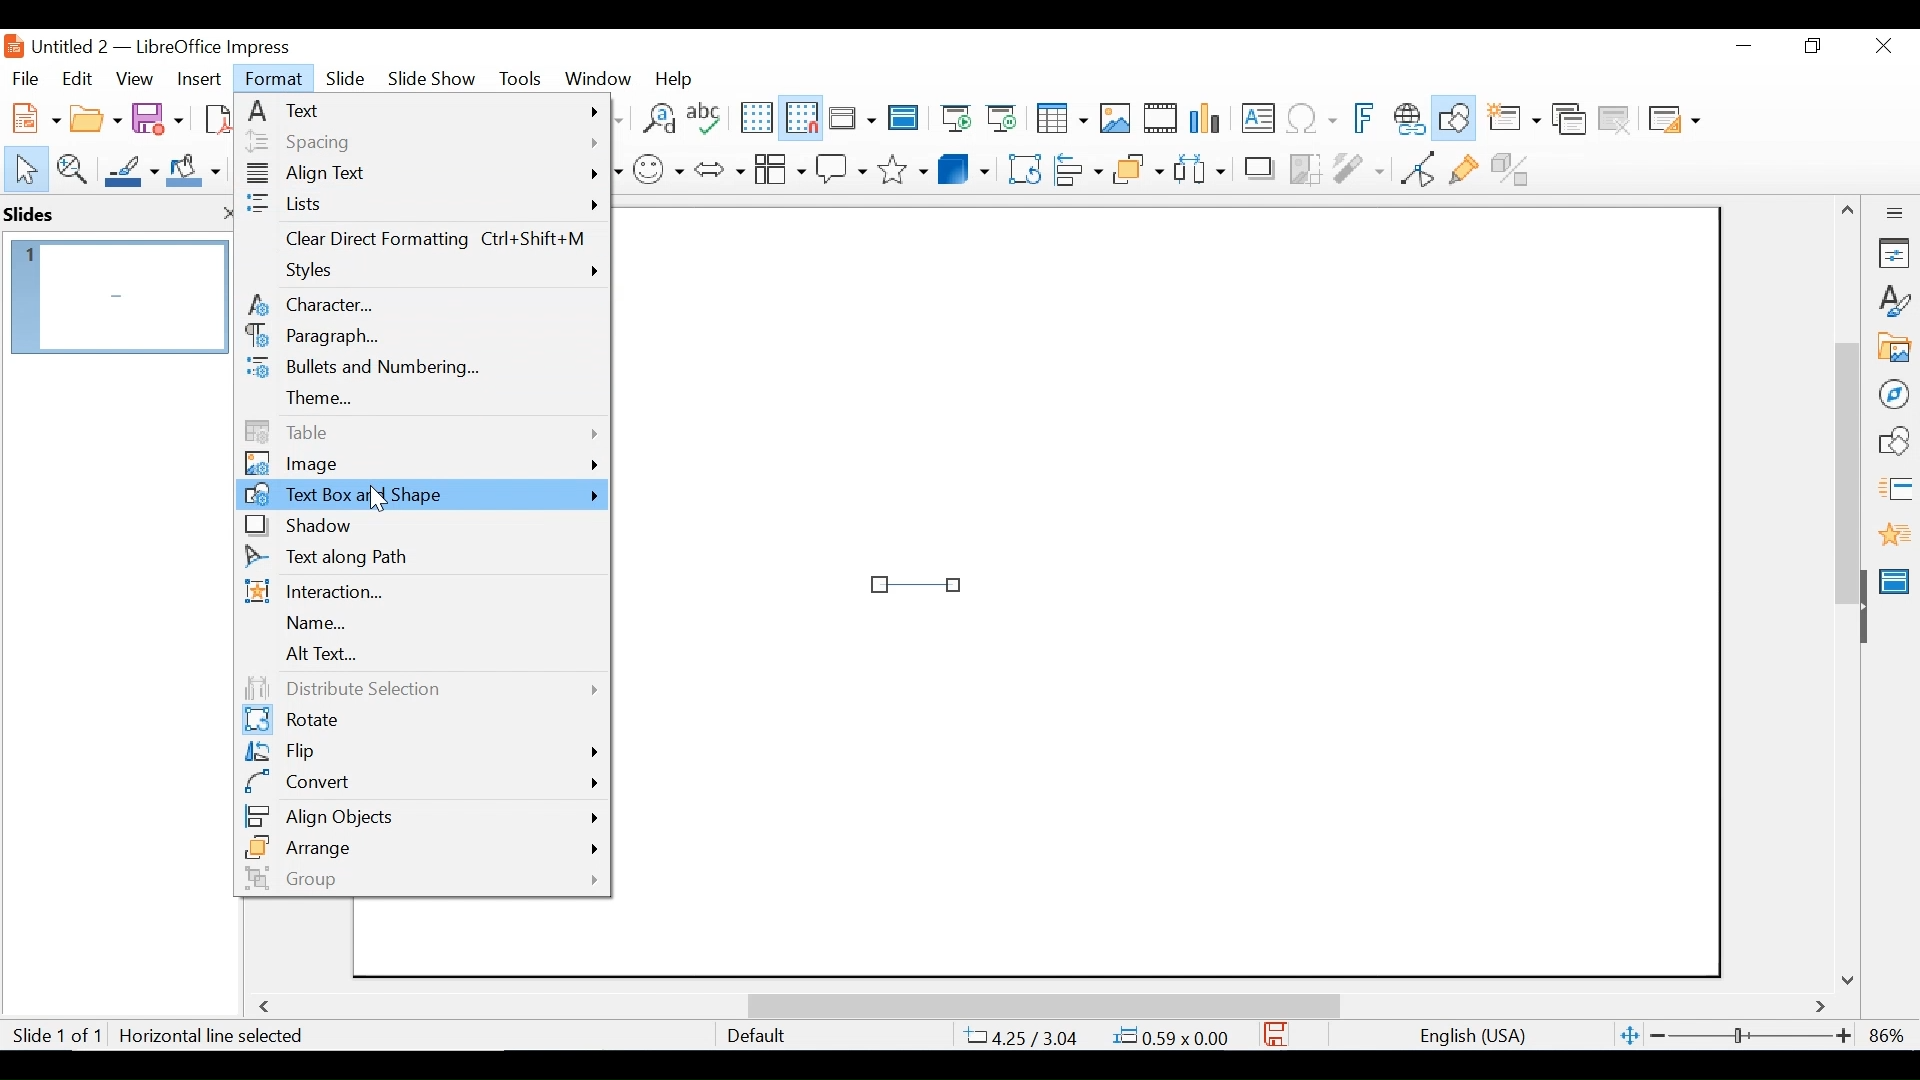 This screenshot has height=1080, width=1920. Describe the element at coordinates (520, 78) in the screenshot. I see `Tools` at that location.